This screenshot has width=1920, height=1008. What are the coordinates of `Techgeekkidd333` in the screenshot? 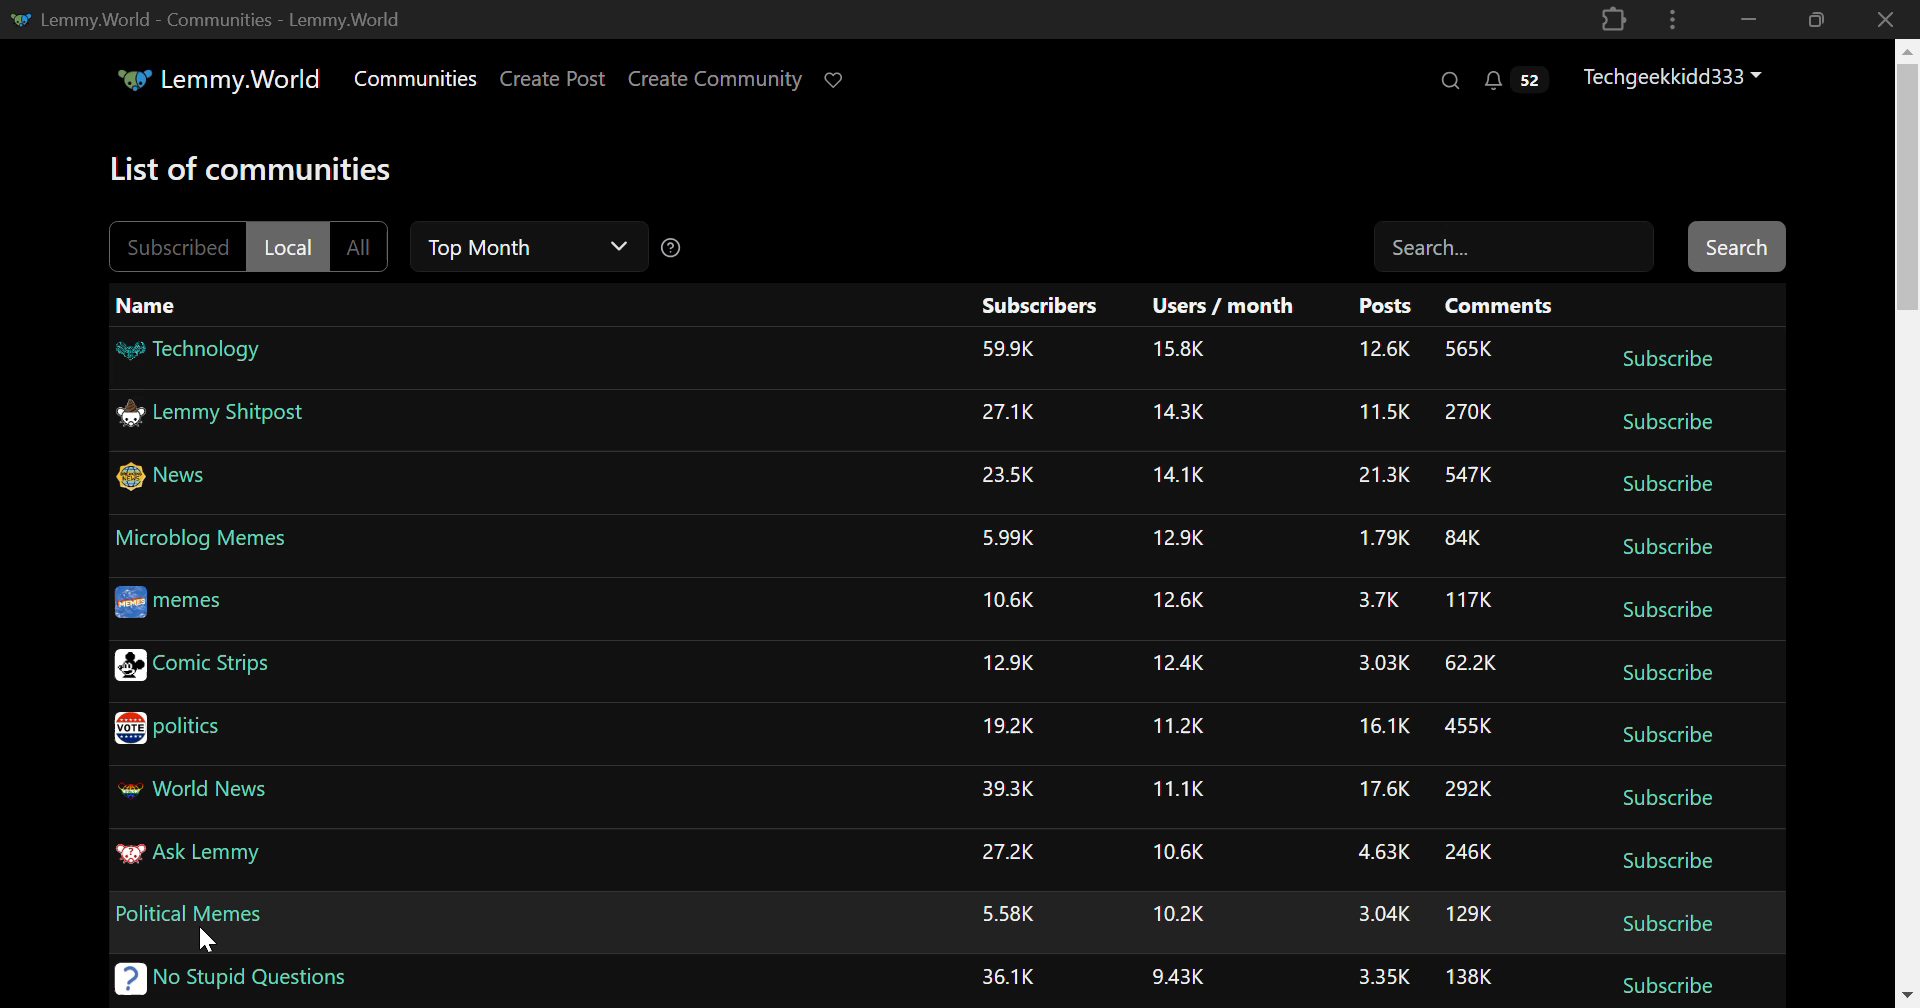 It's located at (1673, 78).